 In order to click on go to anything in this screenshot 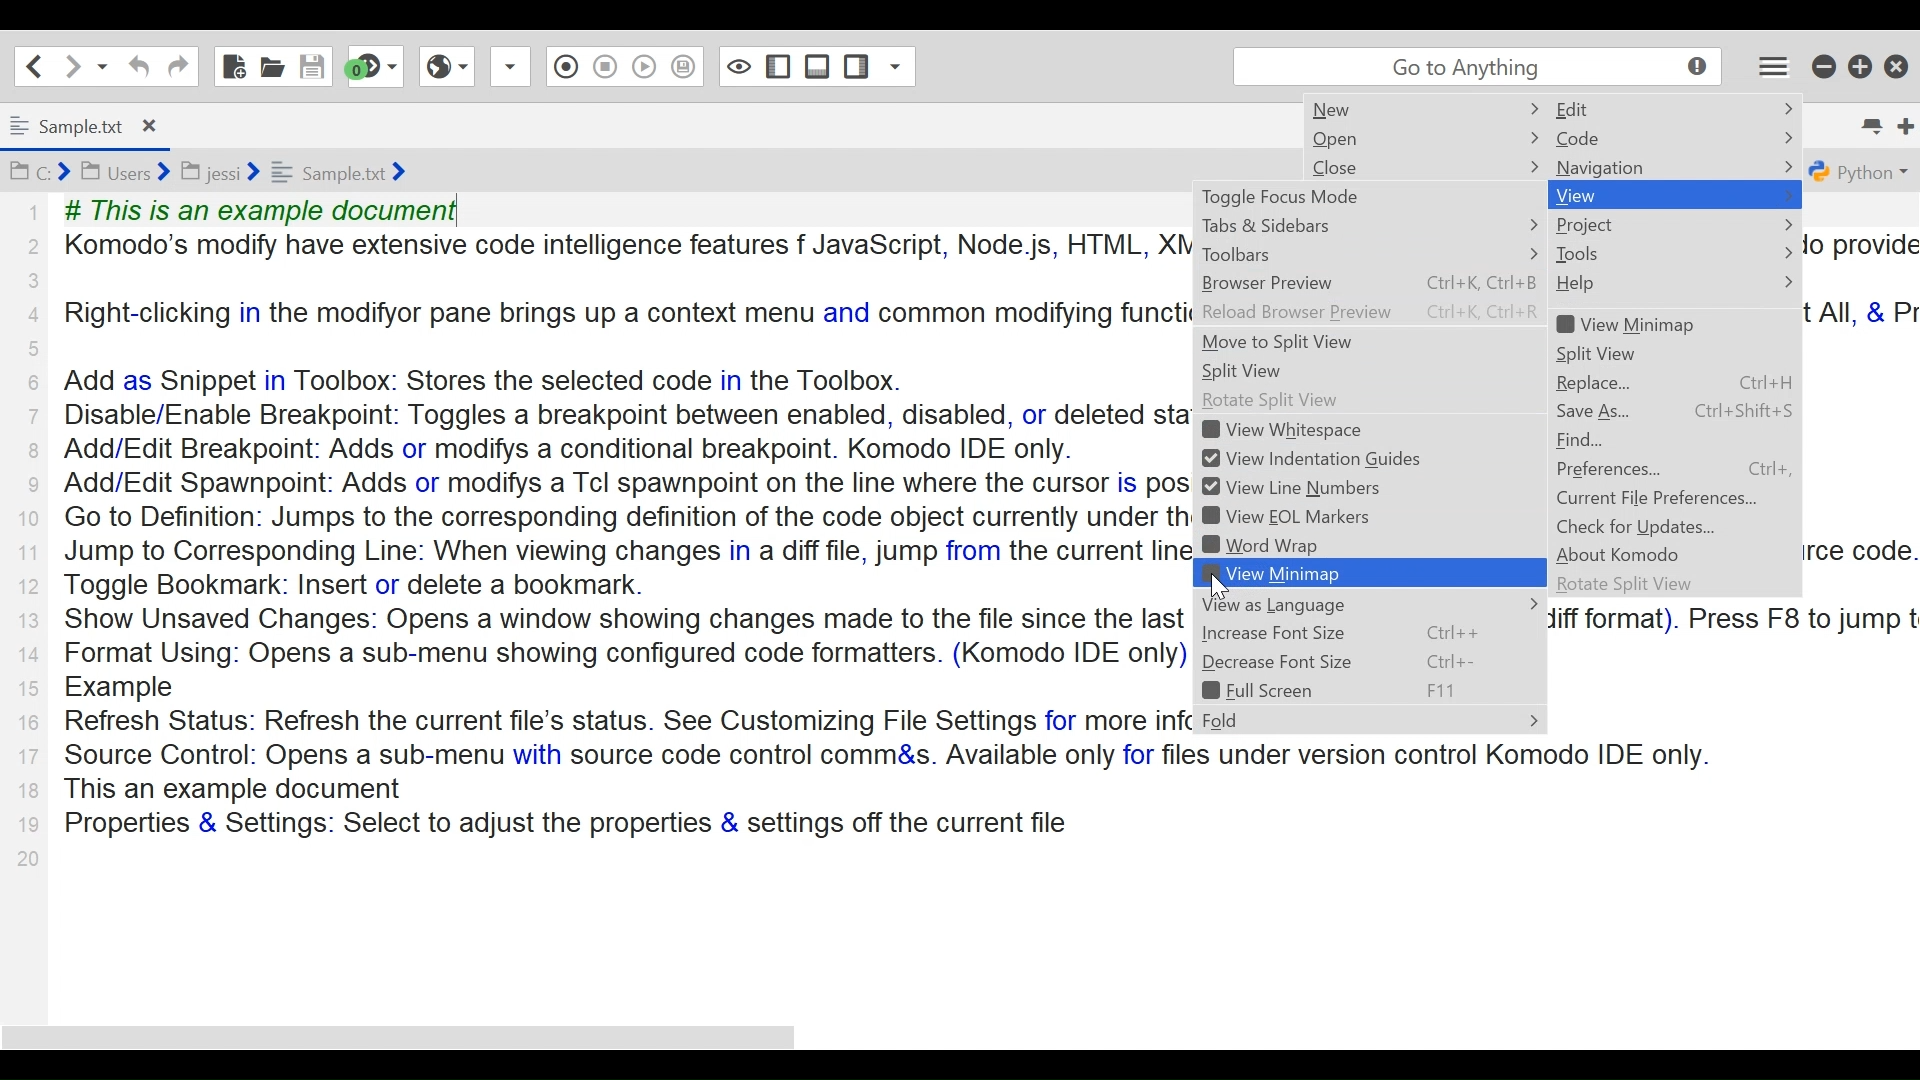, I will do `click(1472, 70)`.